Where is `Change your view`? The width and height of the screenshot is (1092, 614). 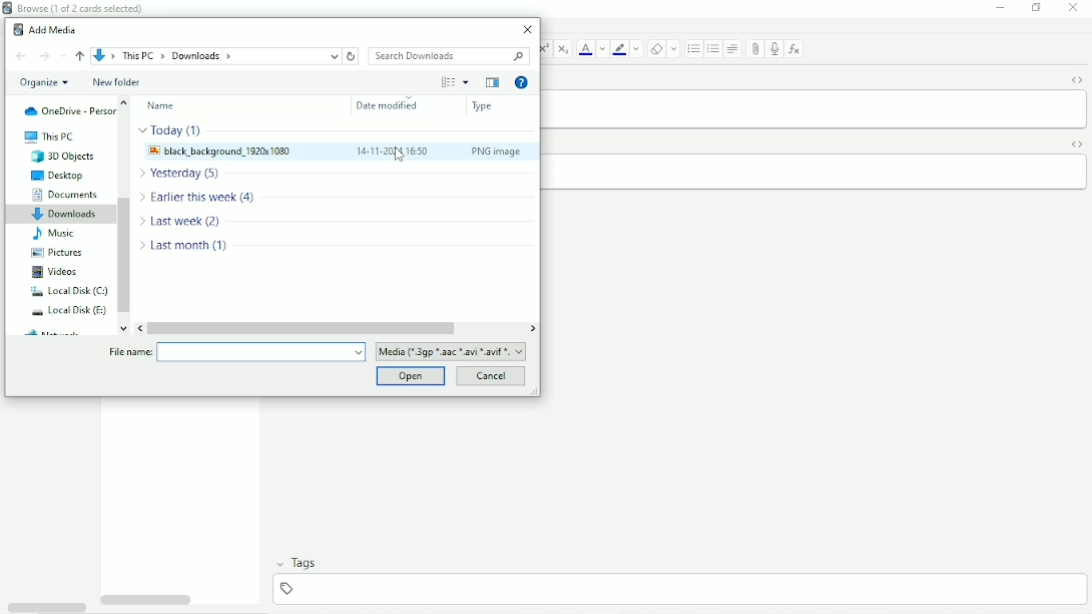
Change your view is located at coordinates (448, 82).